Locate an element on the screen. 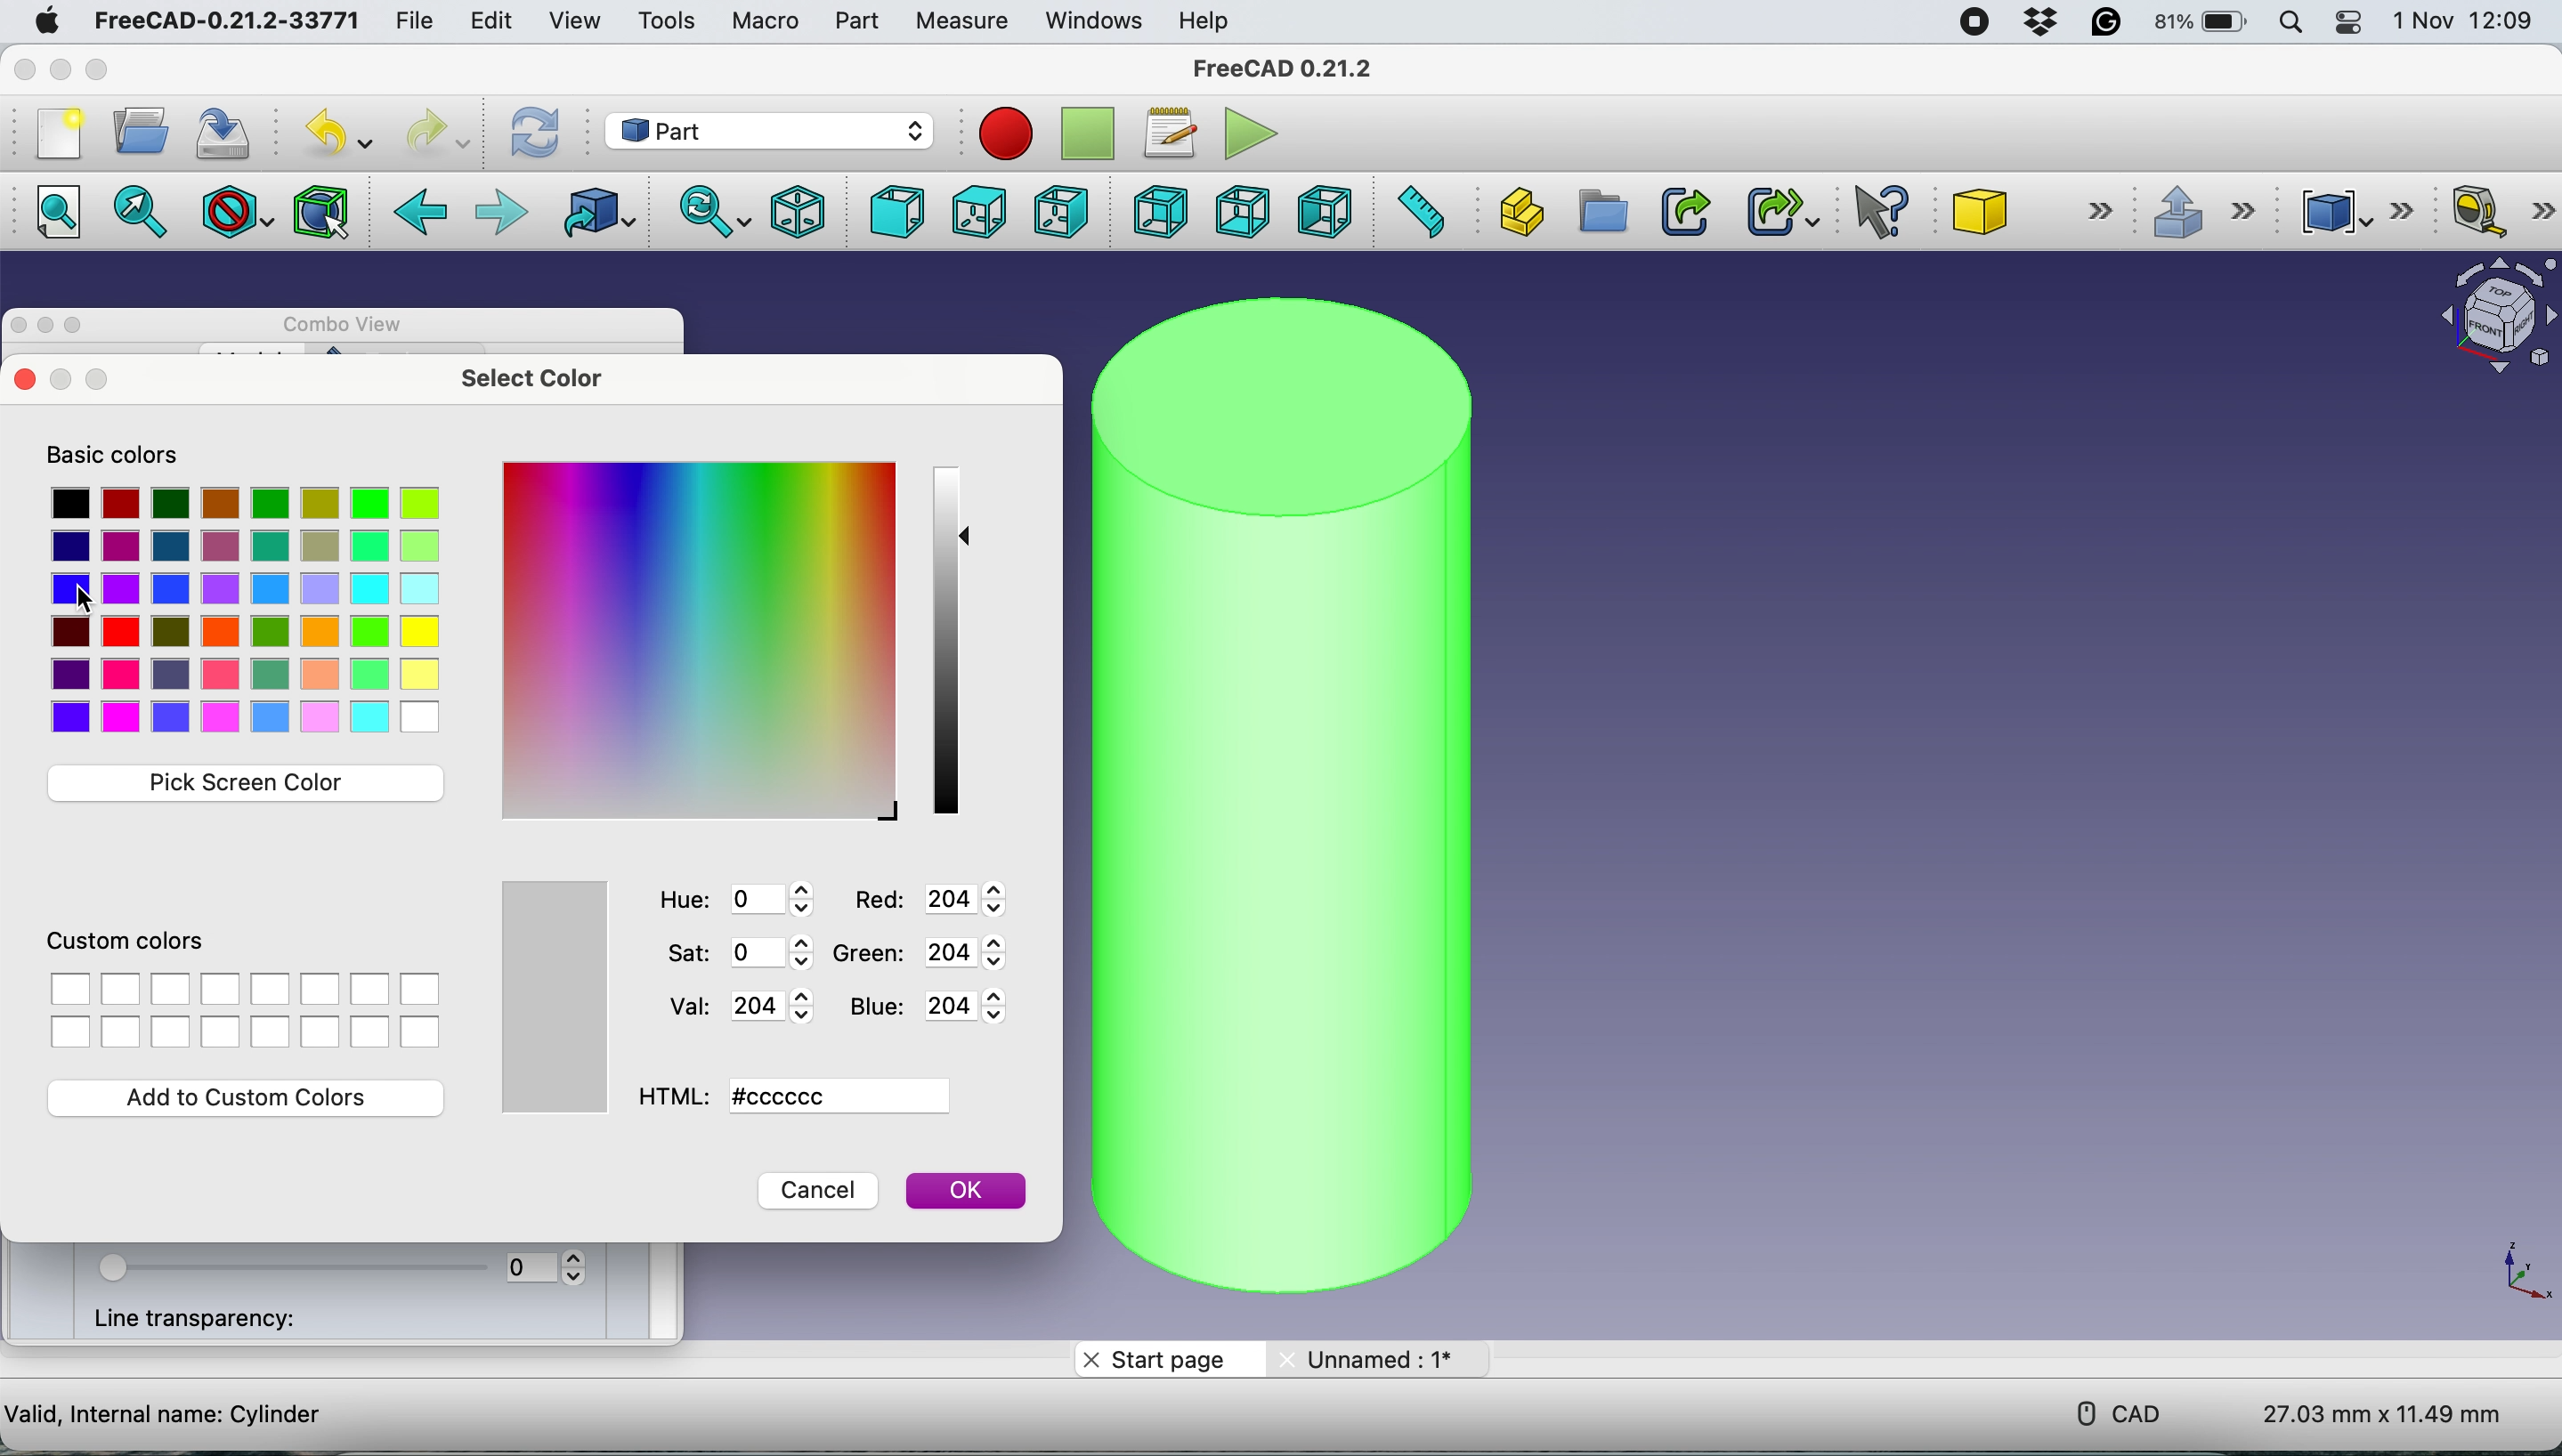  bounding box is located at coordinates (321, 212).